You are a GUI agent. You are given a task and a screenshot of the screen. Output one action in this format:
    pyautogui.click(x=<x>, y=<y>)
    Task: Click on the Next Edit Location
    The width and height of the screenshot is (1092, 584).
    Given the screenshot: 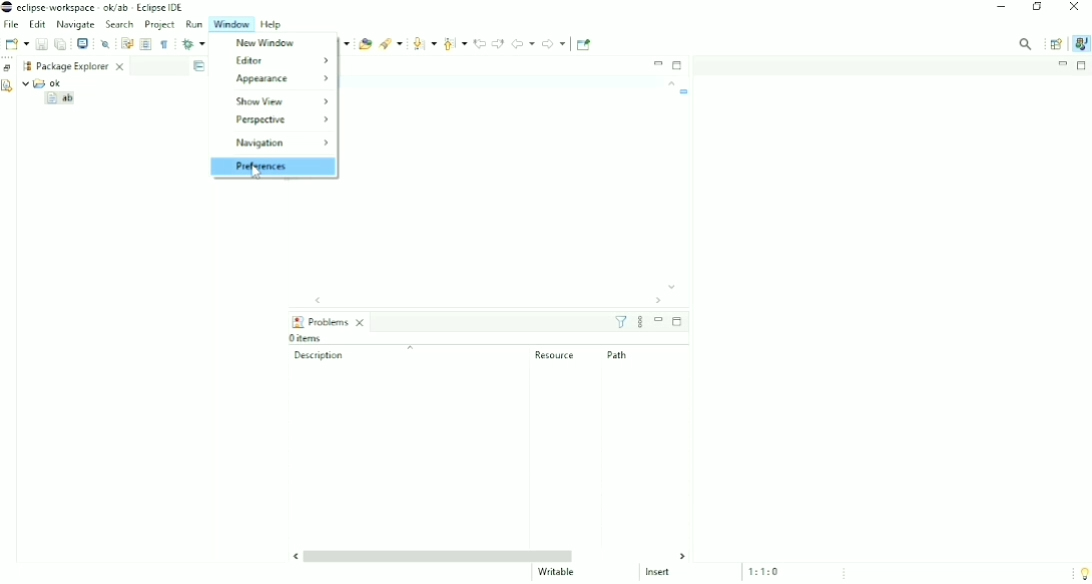 What is the action you would take?
    pyautogui.click(x=498, y=43)
    